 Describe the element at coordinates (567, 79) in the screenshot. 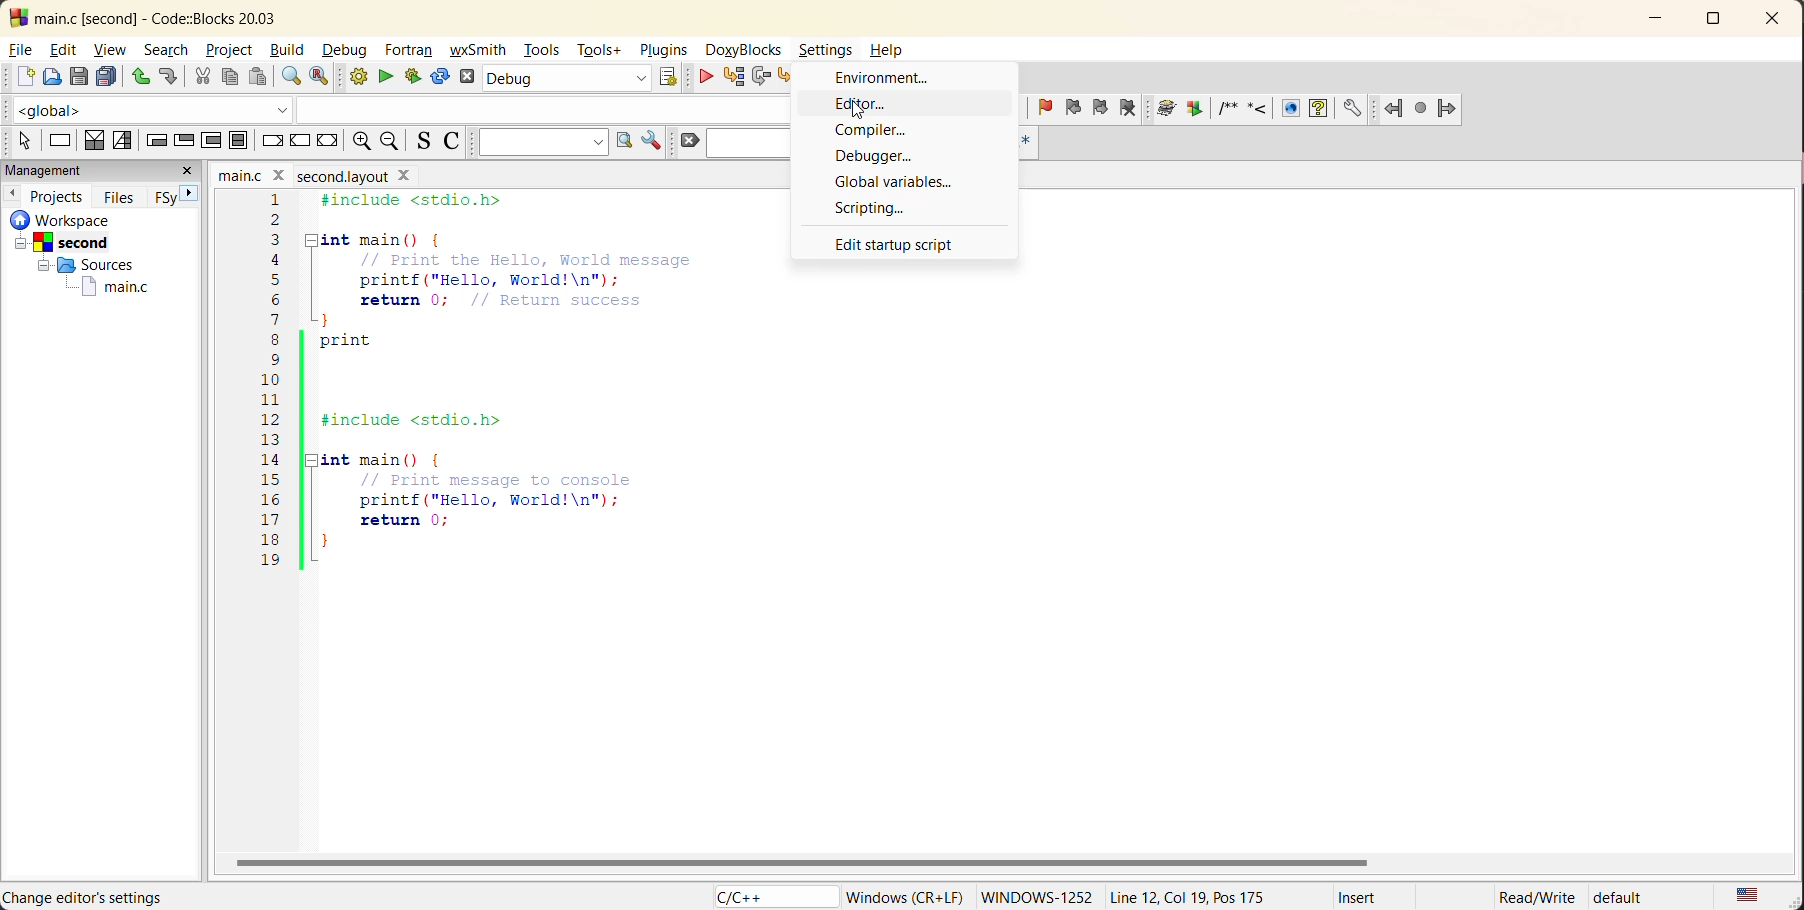

I see `build target` at that location.